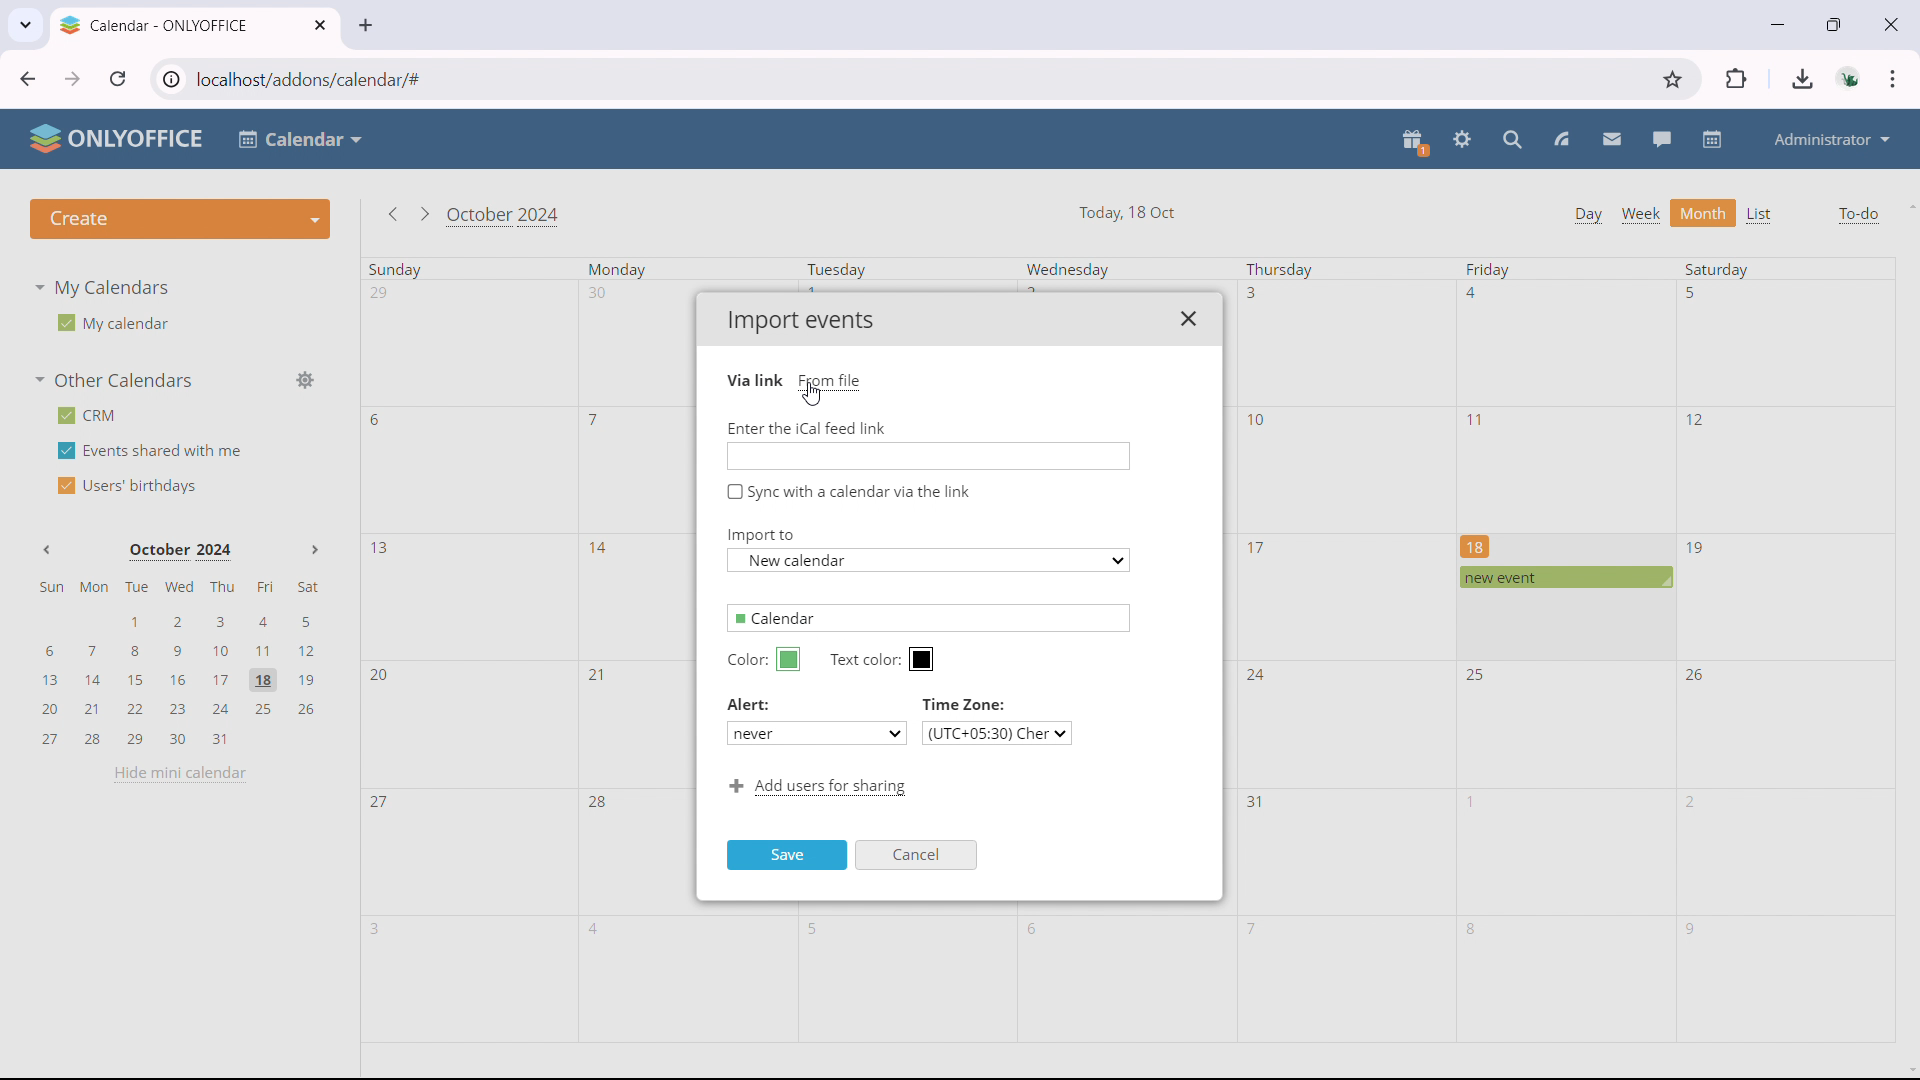 The width and height of the screenshot is (1920, 1080). I want to click on Time Zone:, so click(964, 704).